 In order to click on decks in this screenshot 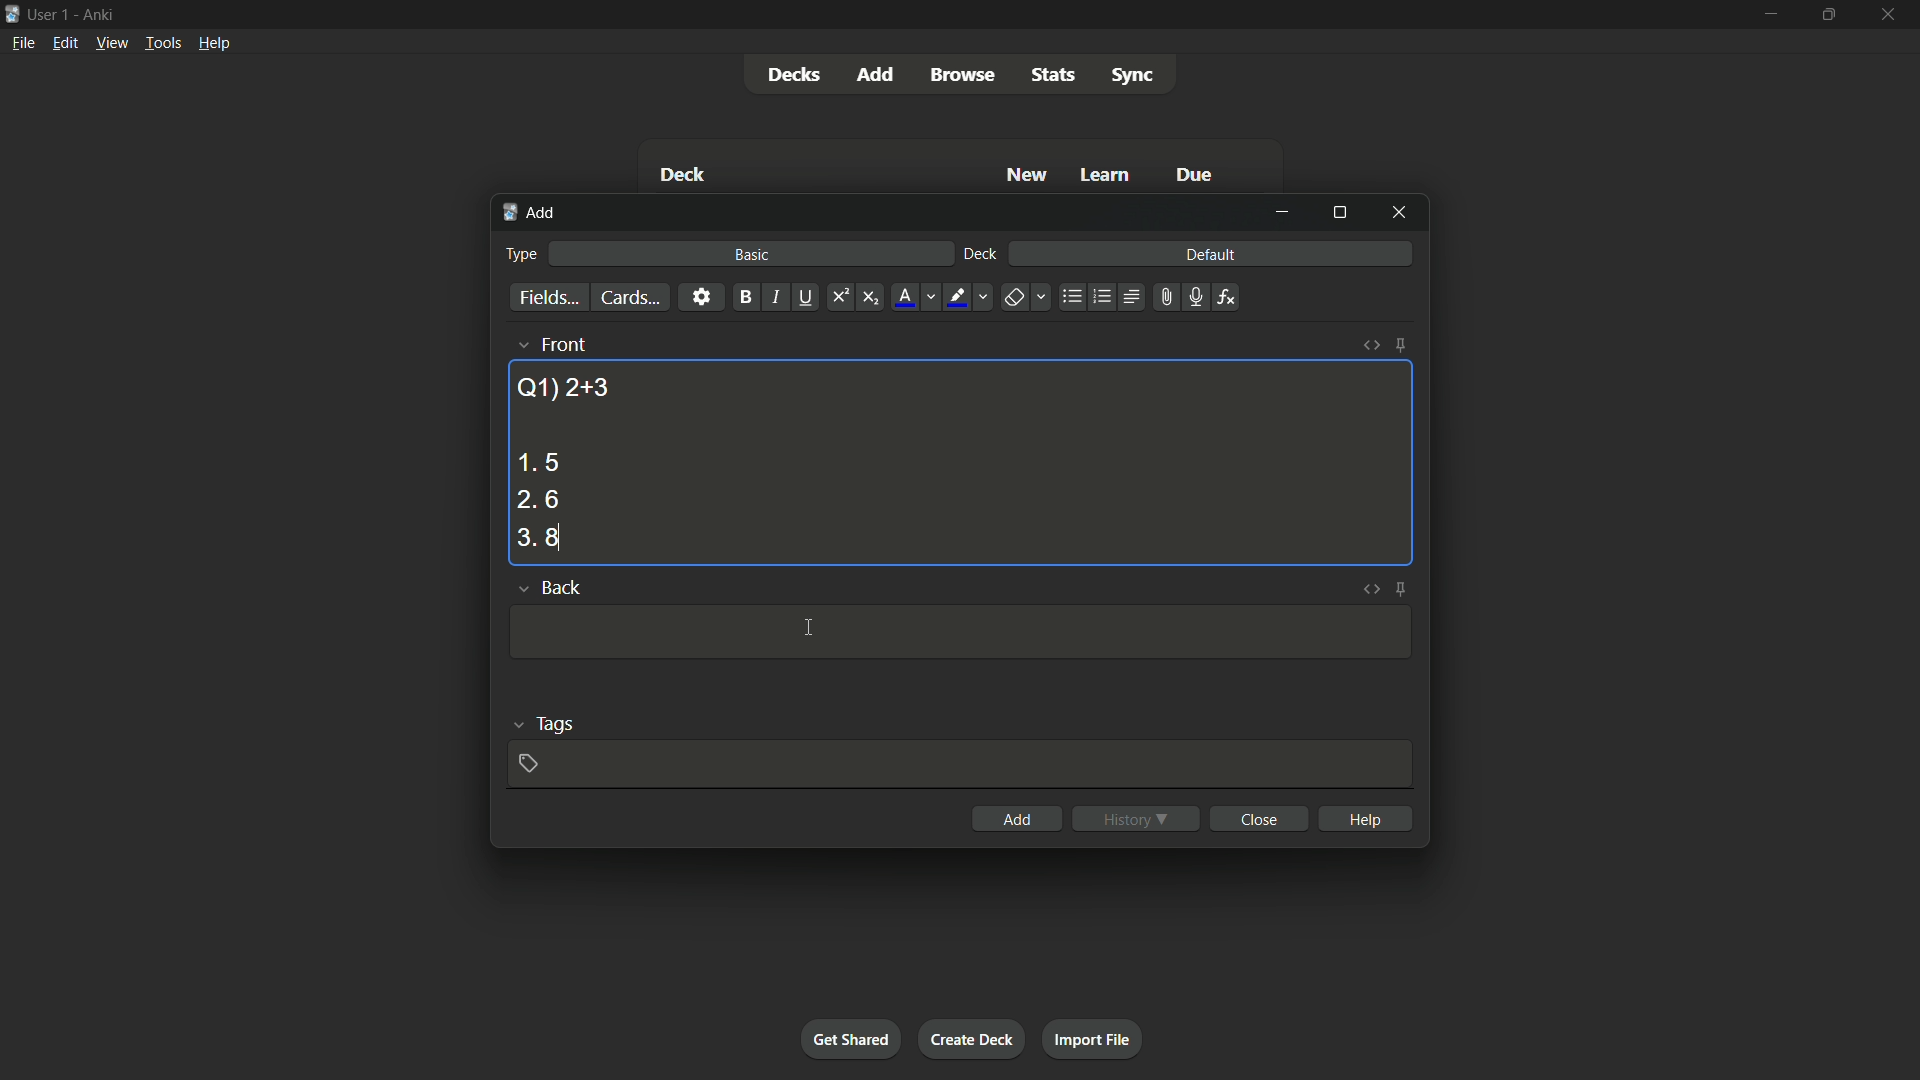, I will do `click(793, 75)`.